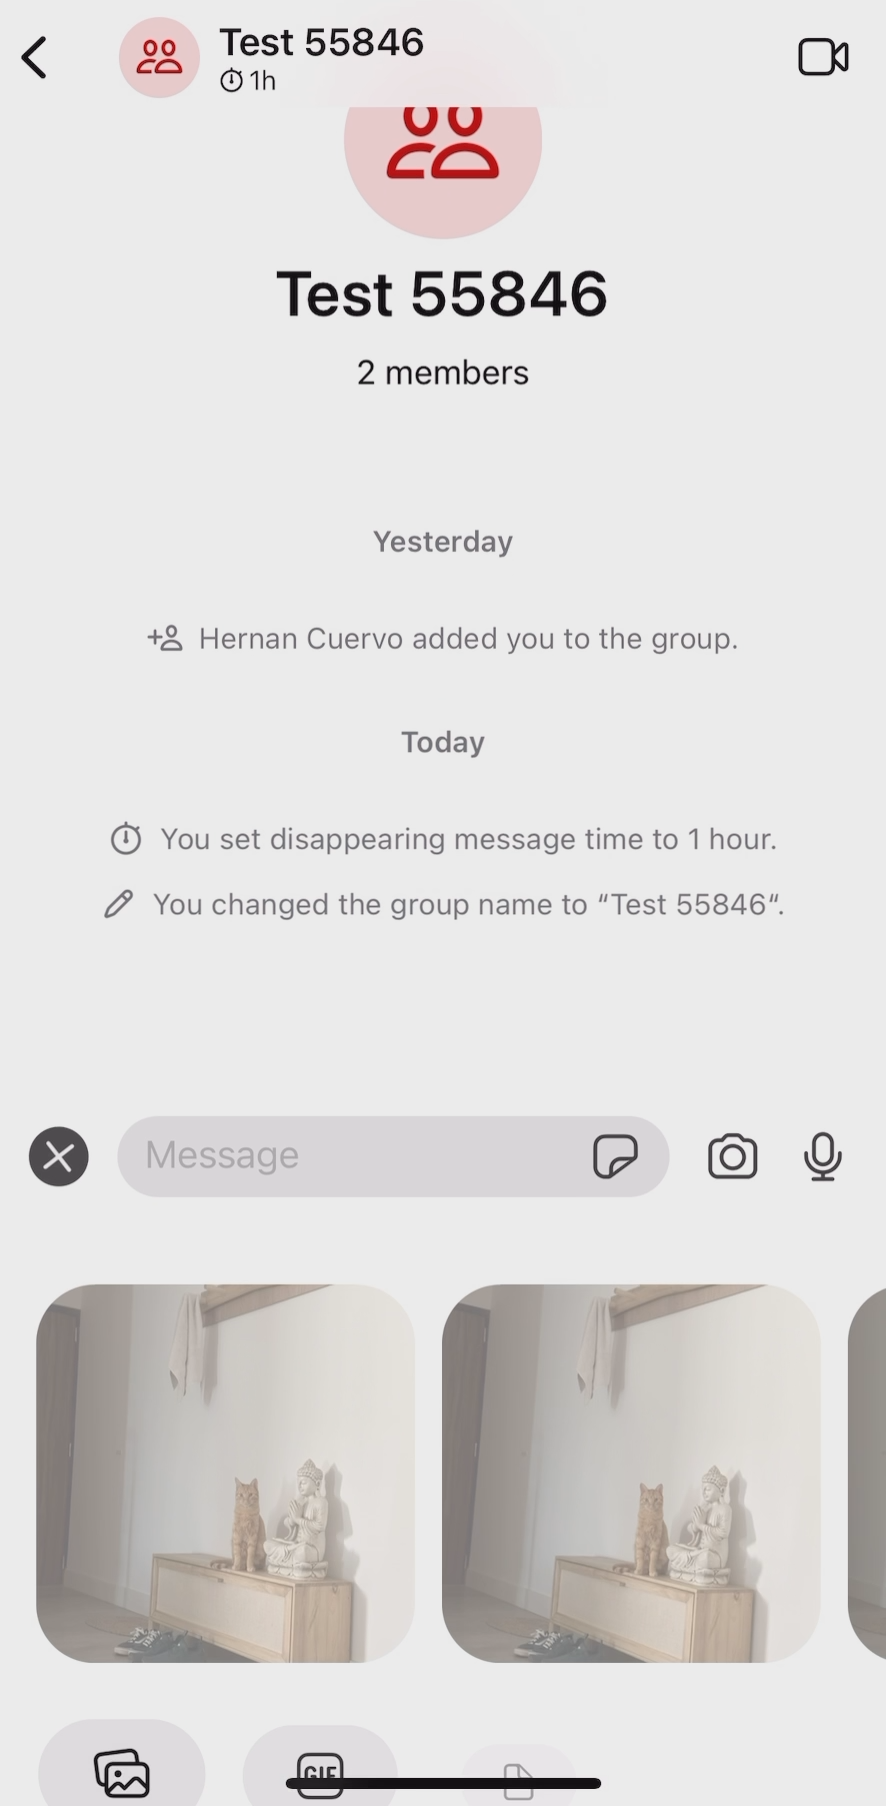 This screenshot has height=1806, width=886. Describe the element at coordinates (219, 1473) in the screenshot. I see `image` at that location.